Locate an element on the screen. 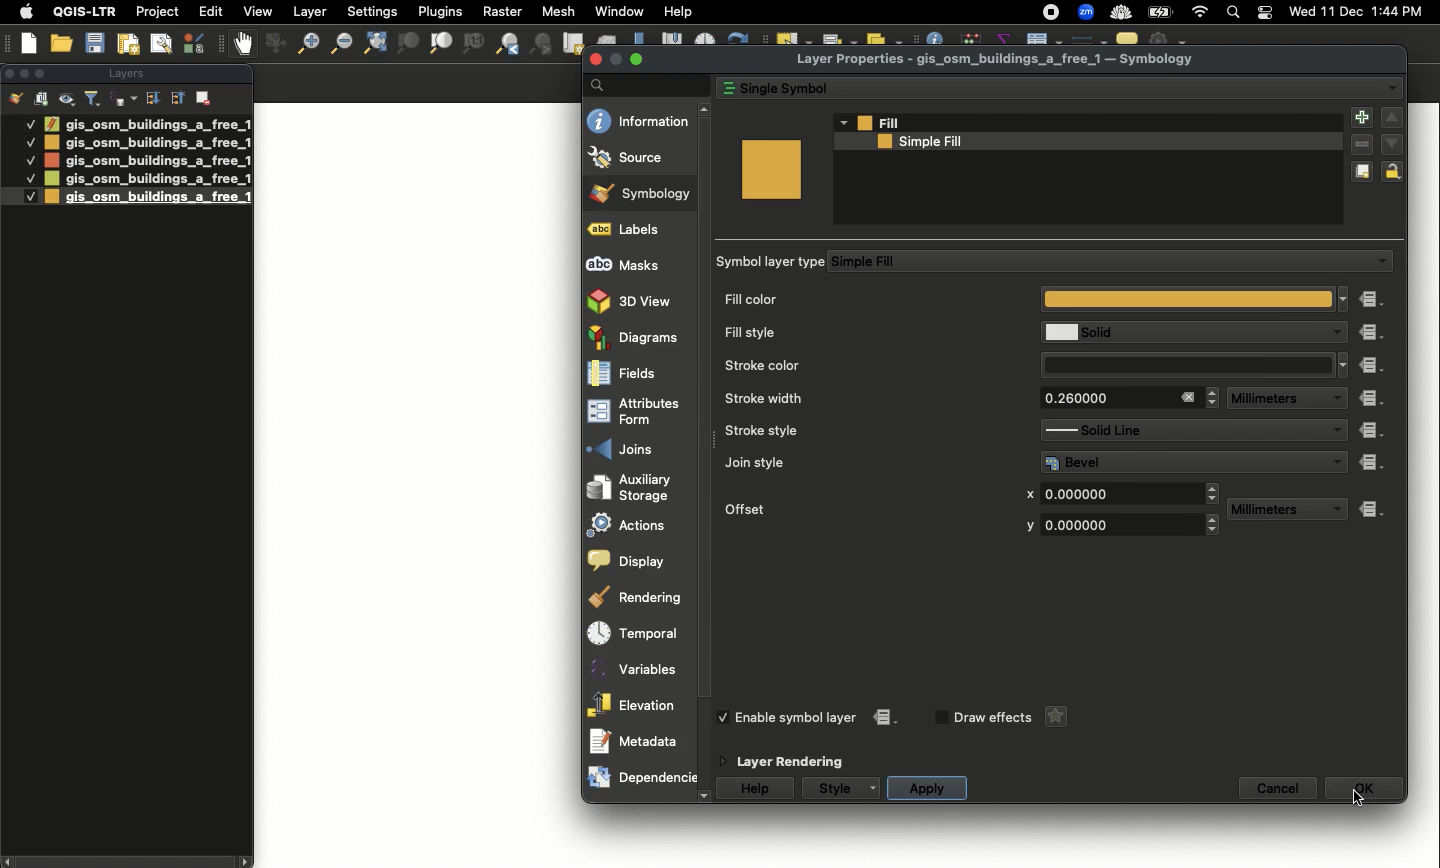  Clsoe is located at coordinates (9, 73).